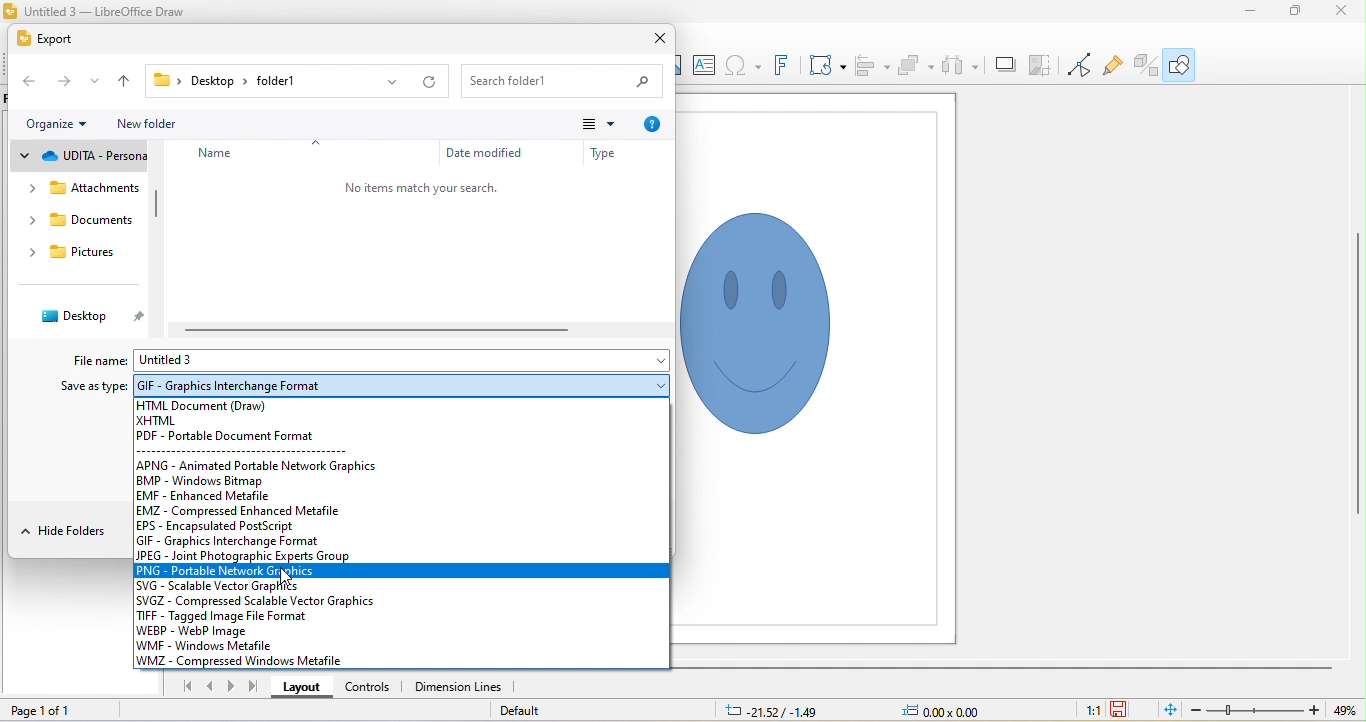 Image resolution: width=1366 pixels, height=722 pixels. I want to click on EPS- encapsulated portscript, so click(231, 527).